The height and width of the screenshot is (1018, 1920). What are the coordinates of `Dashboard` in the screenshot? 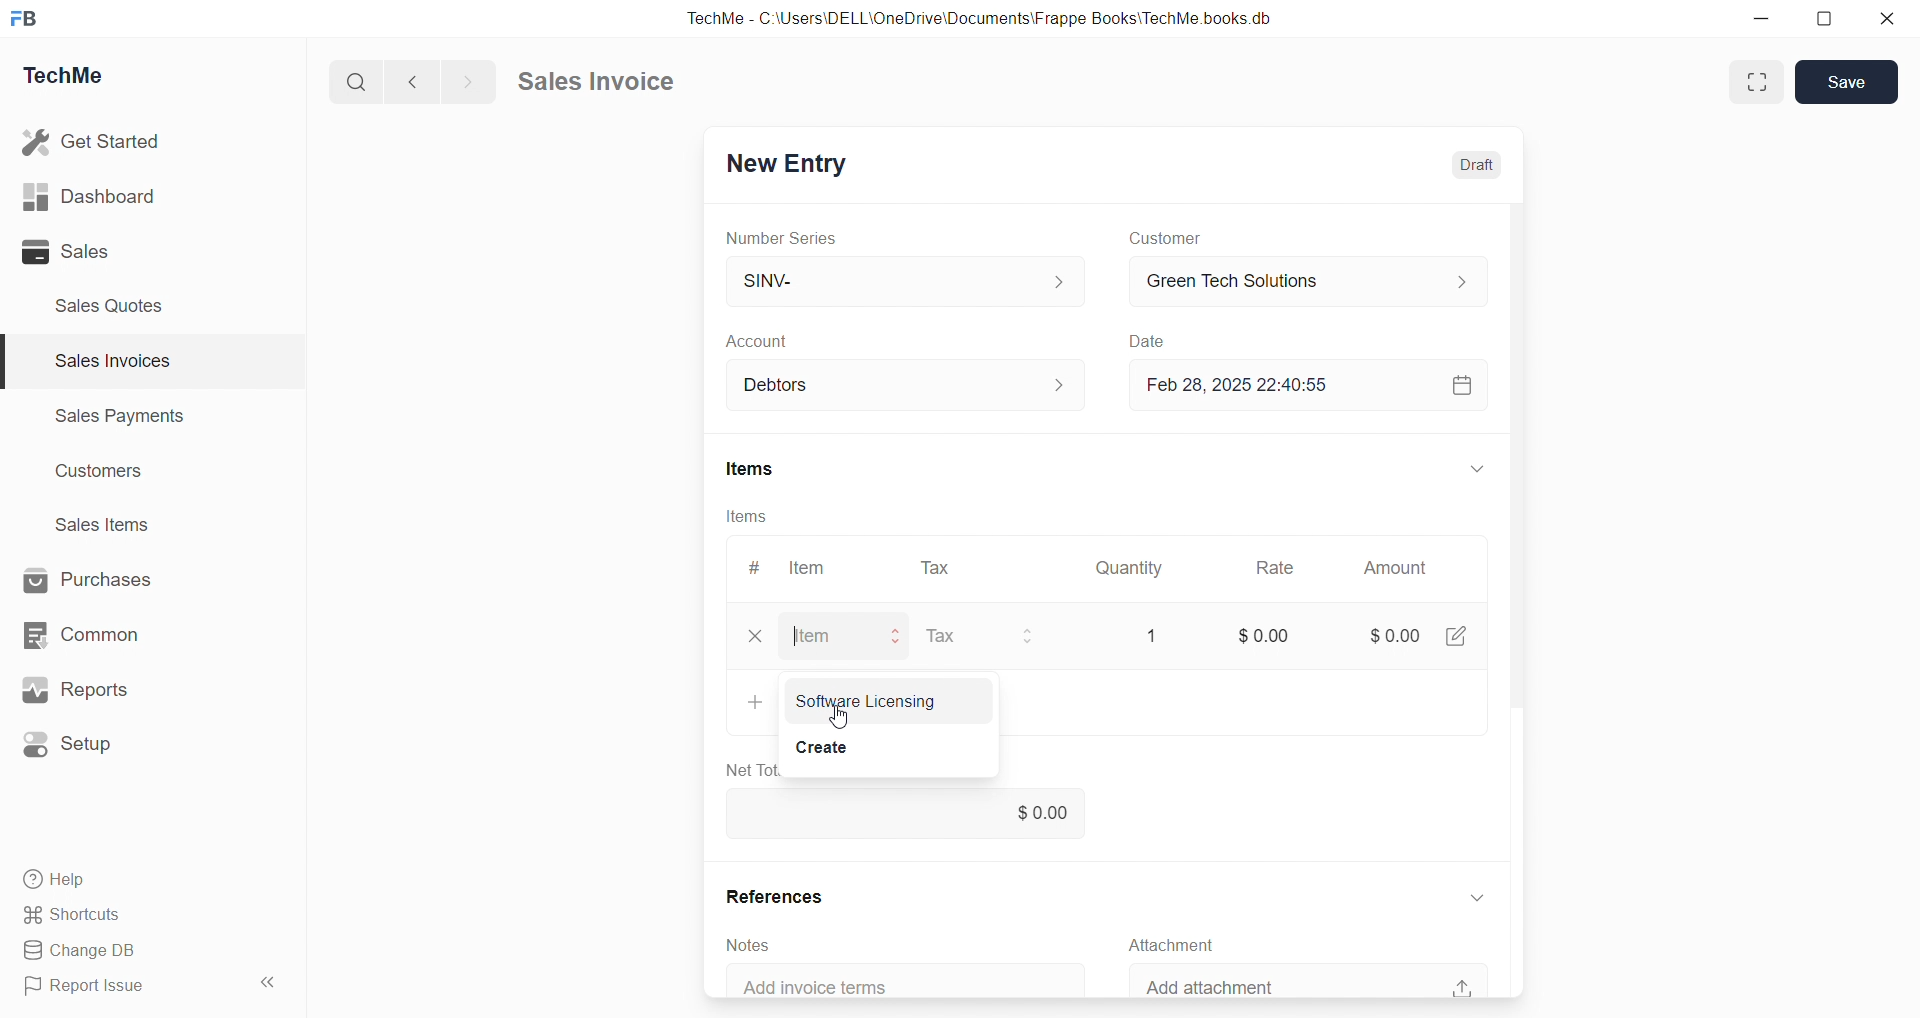 It's located at (89, 196).